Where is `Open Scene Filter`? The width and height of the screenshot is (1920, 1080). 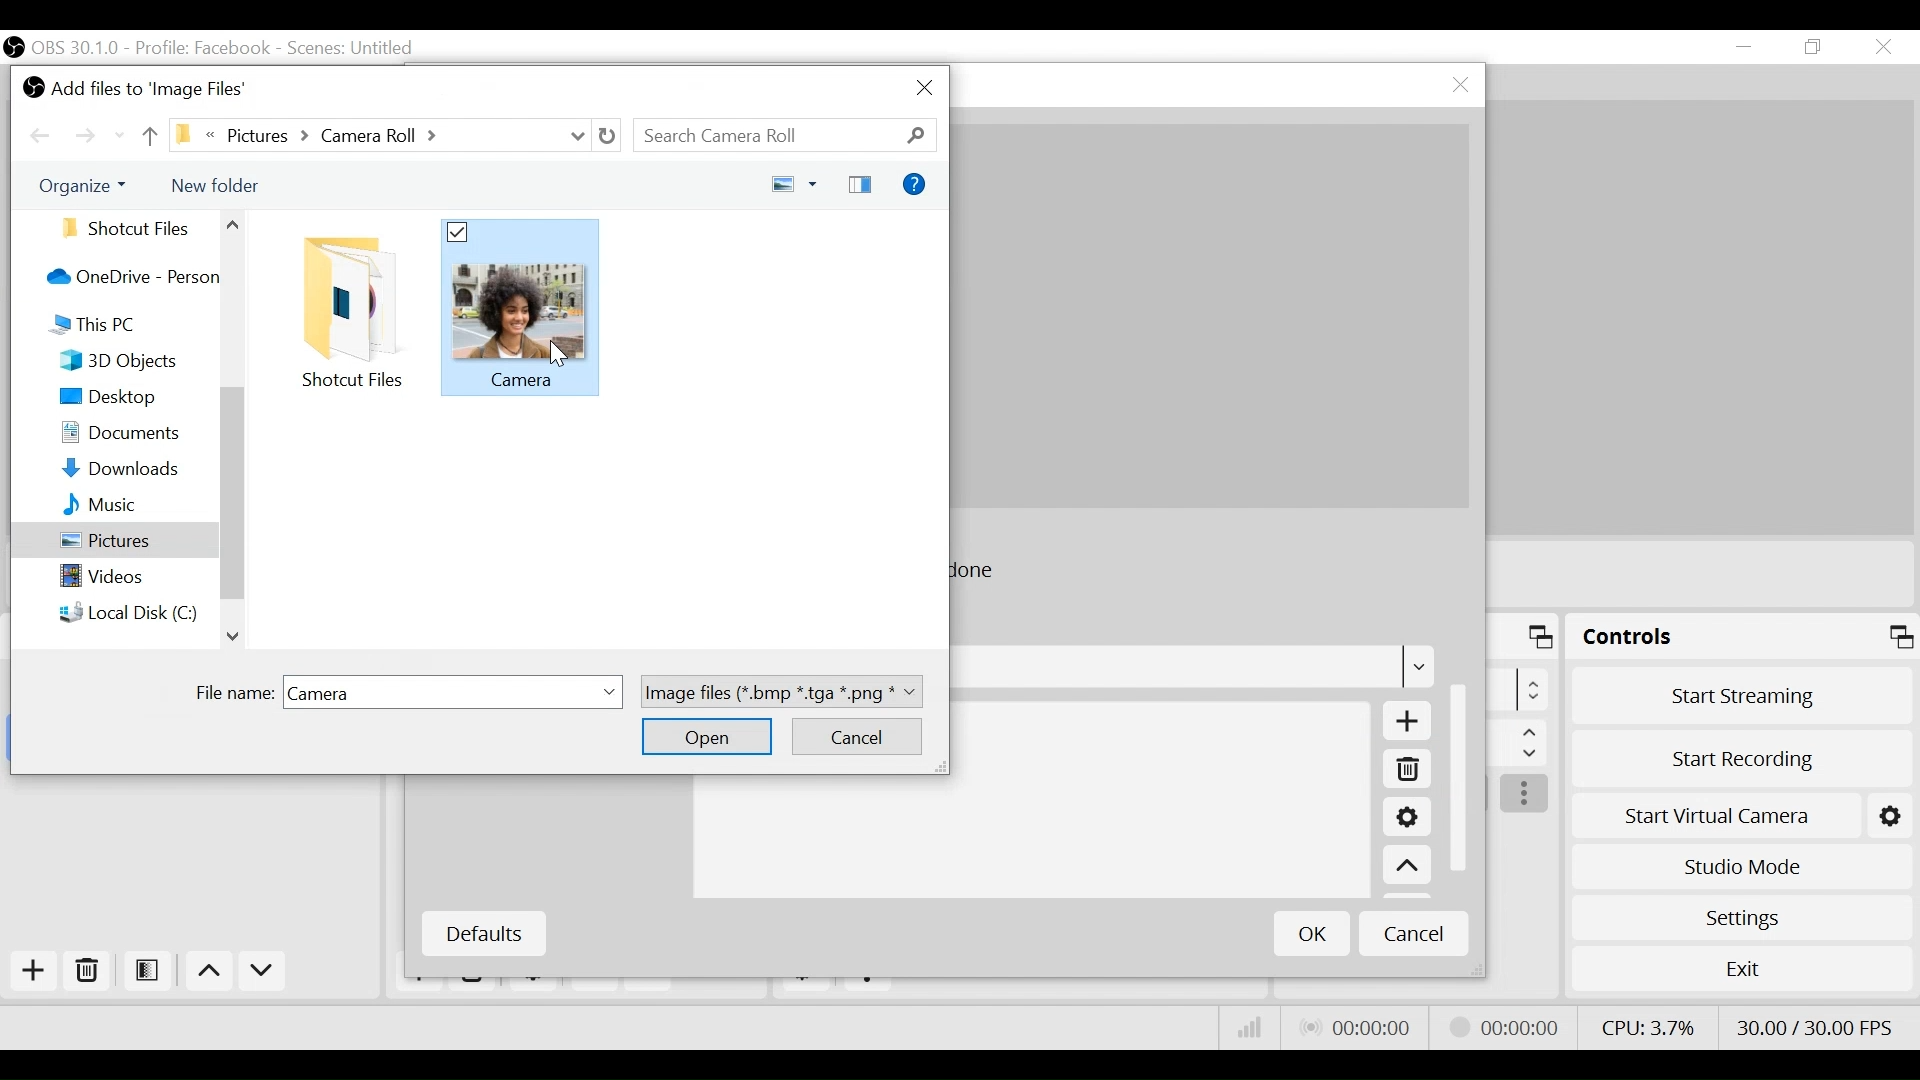 Open Scene Filter is located at coordinates (151, 972).